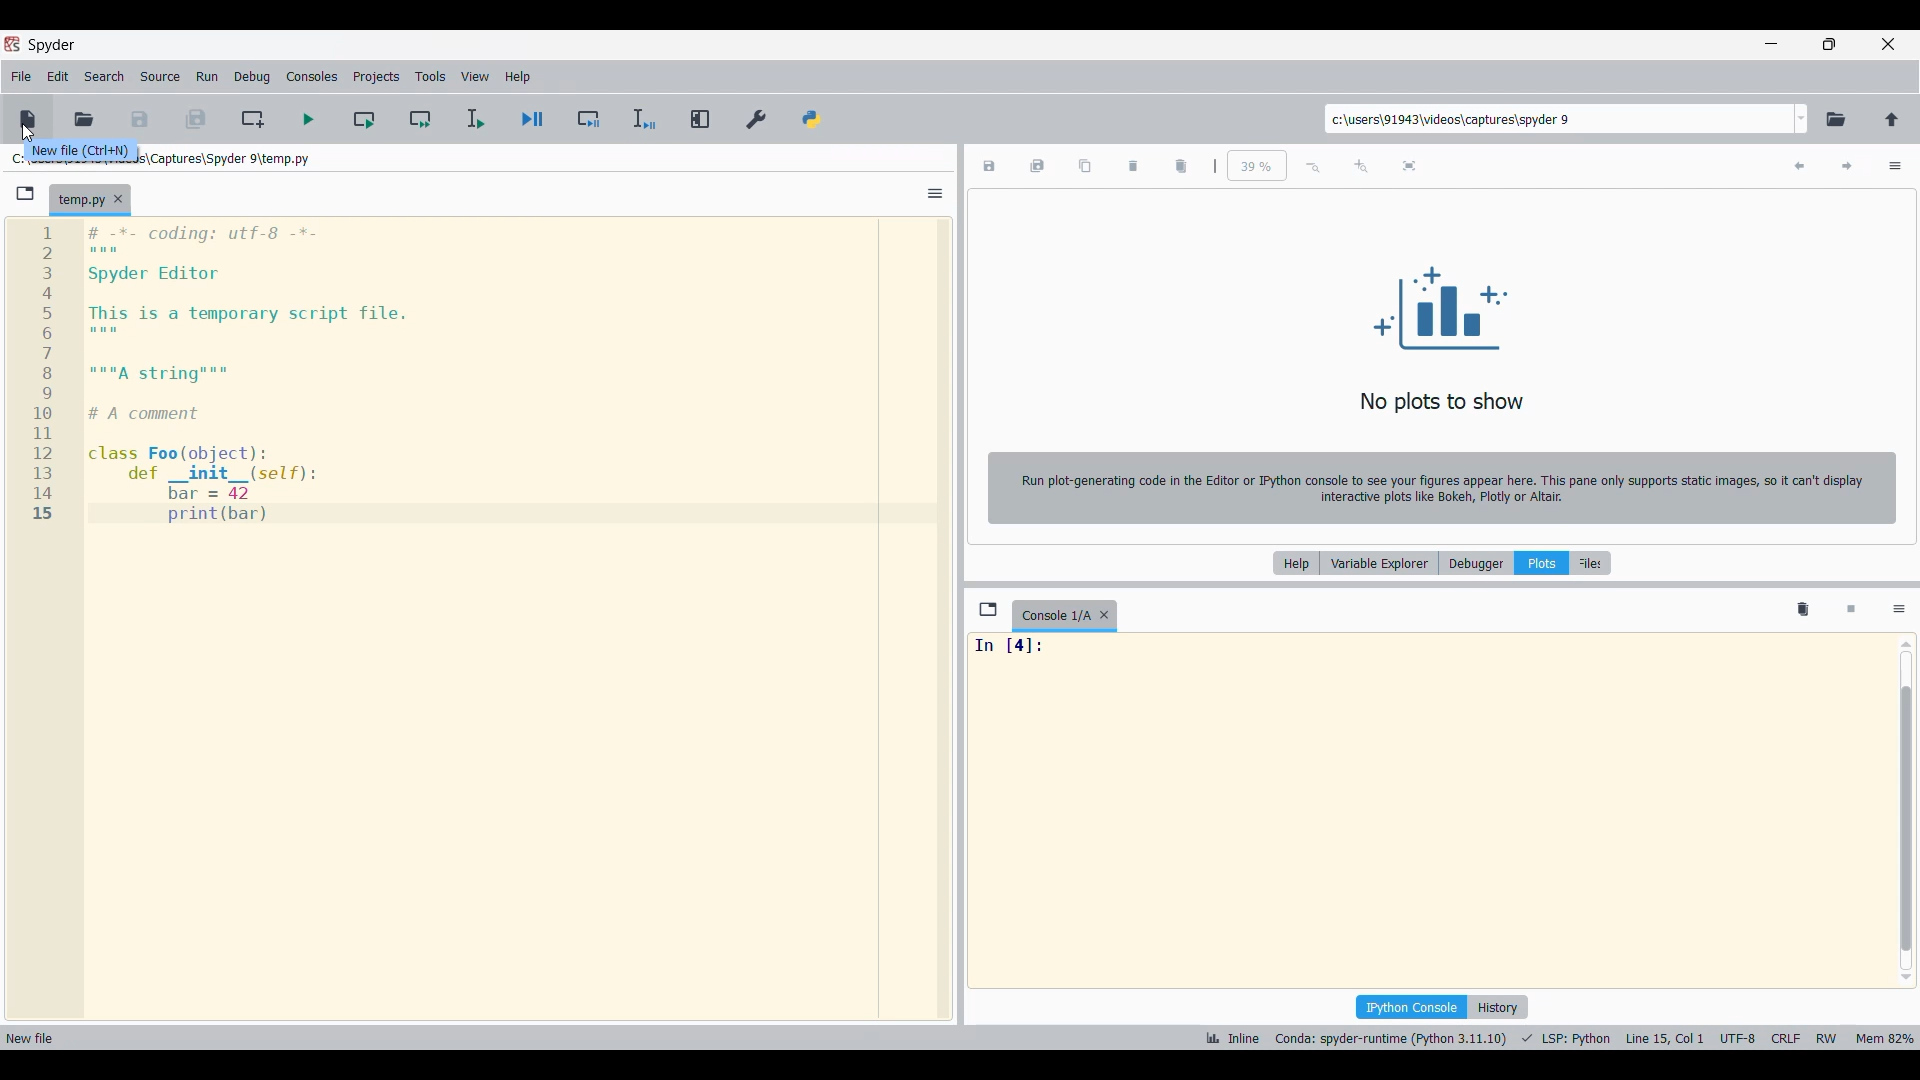  Describe the element at coordinates (1900, 611) in the screenshot. I see `Options` at that location.